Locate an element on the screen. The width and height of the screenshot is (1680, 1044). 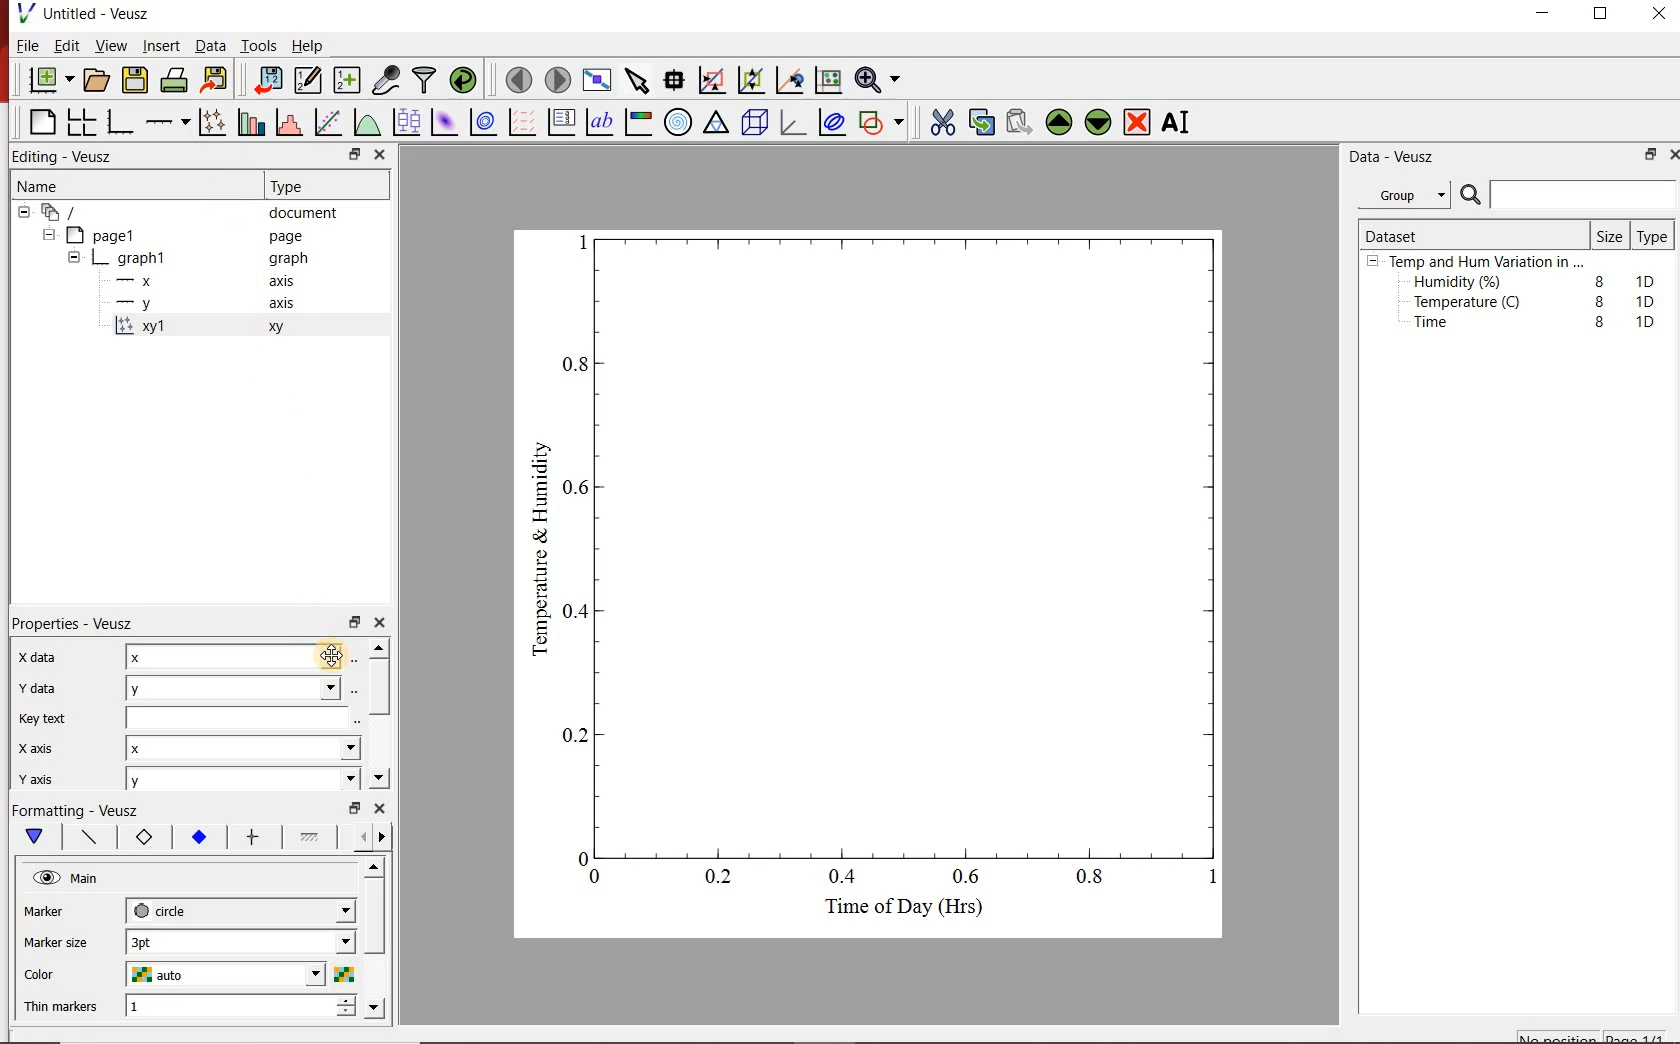
increase is located at coordinates (345, 1002).